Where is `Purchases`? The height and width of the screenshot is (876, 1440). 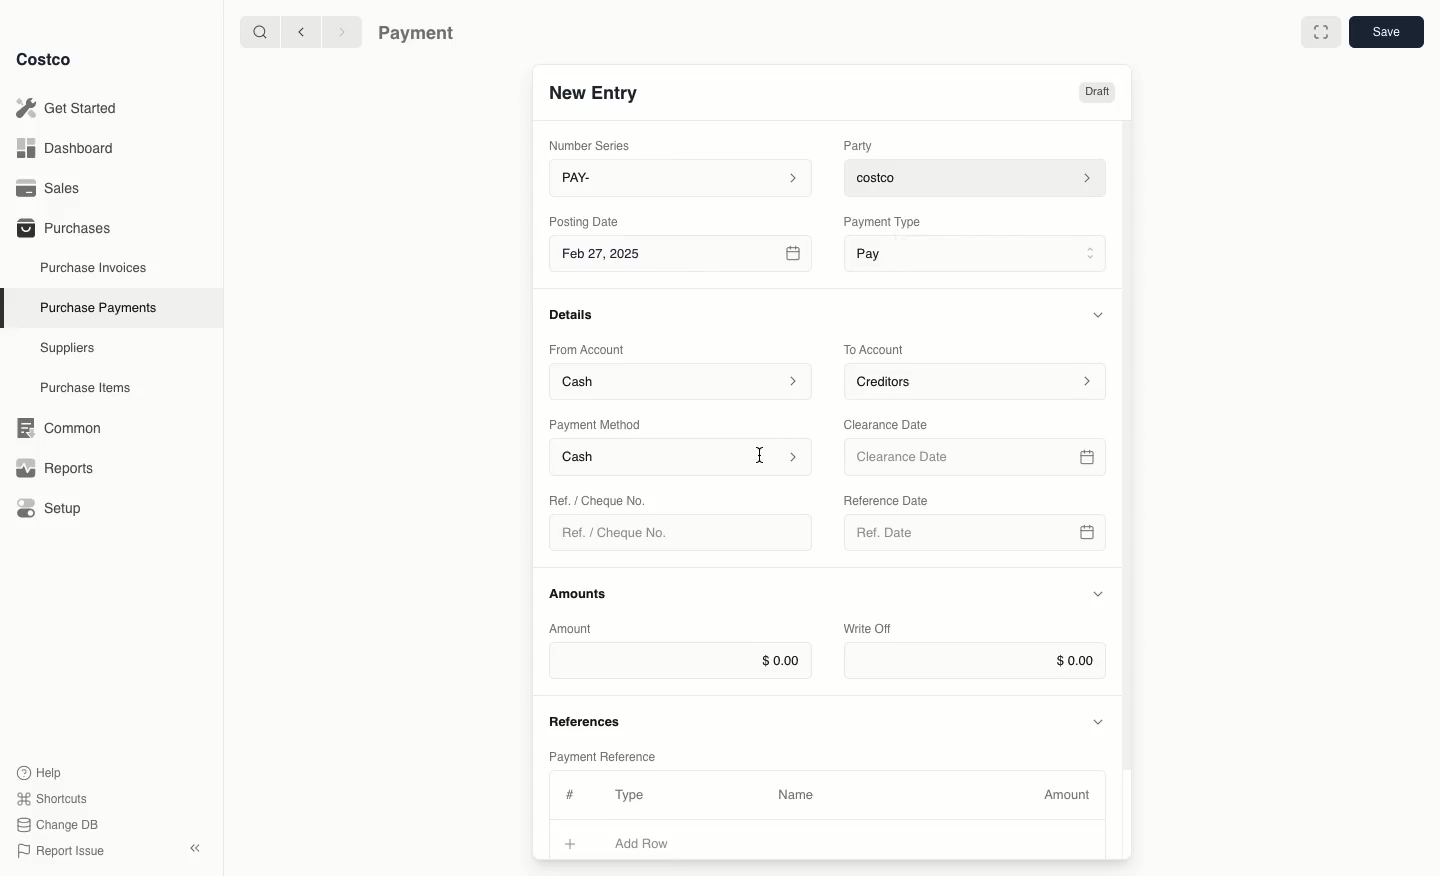 Purchases is located at coordinates (63, 227).